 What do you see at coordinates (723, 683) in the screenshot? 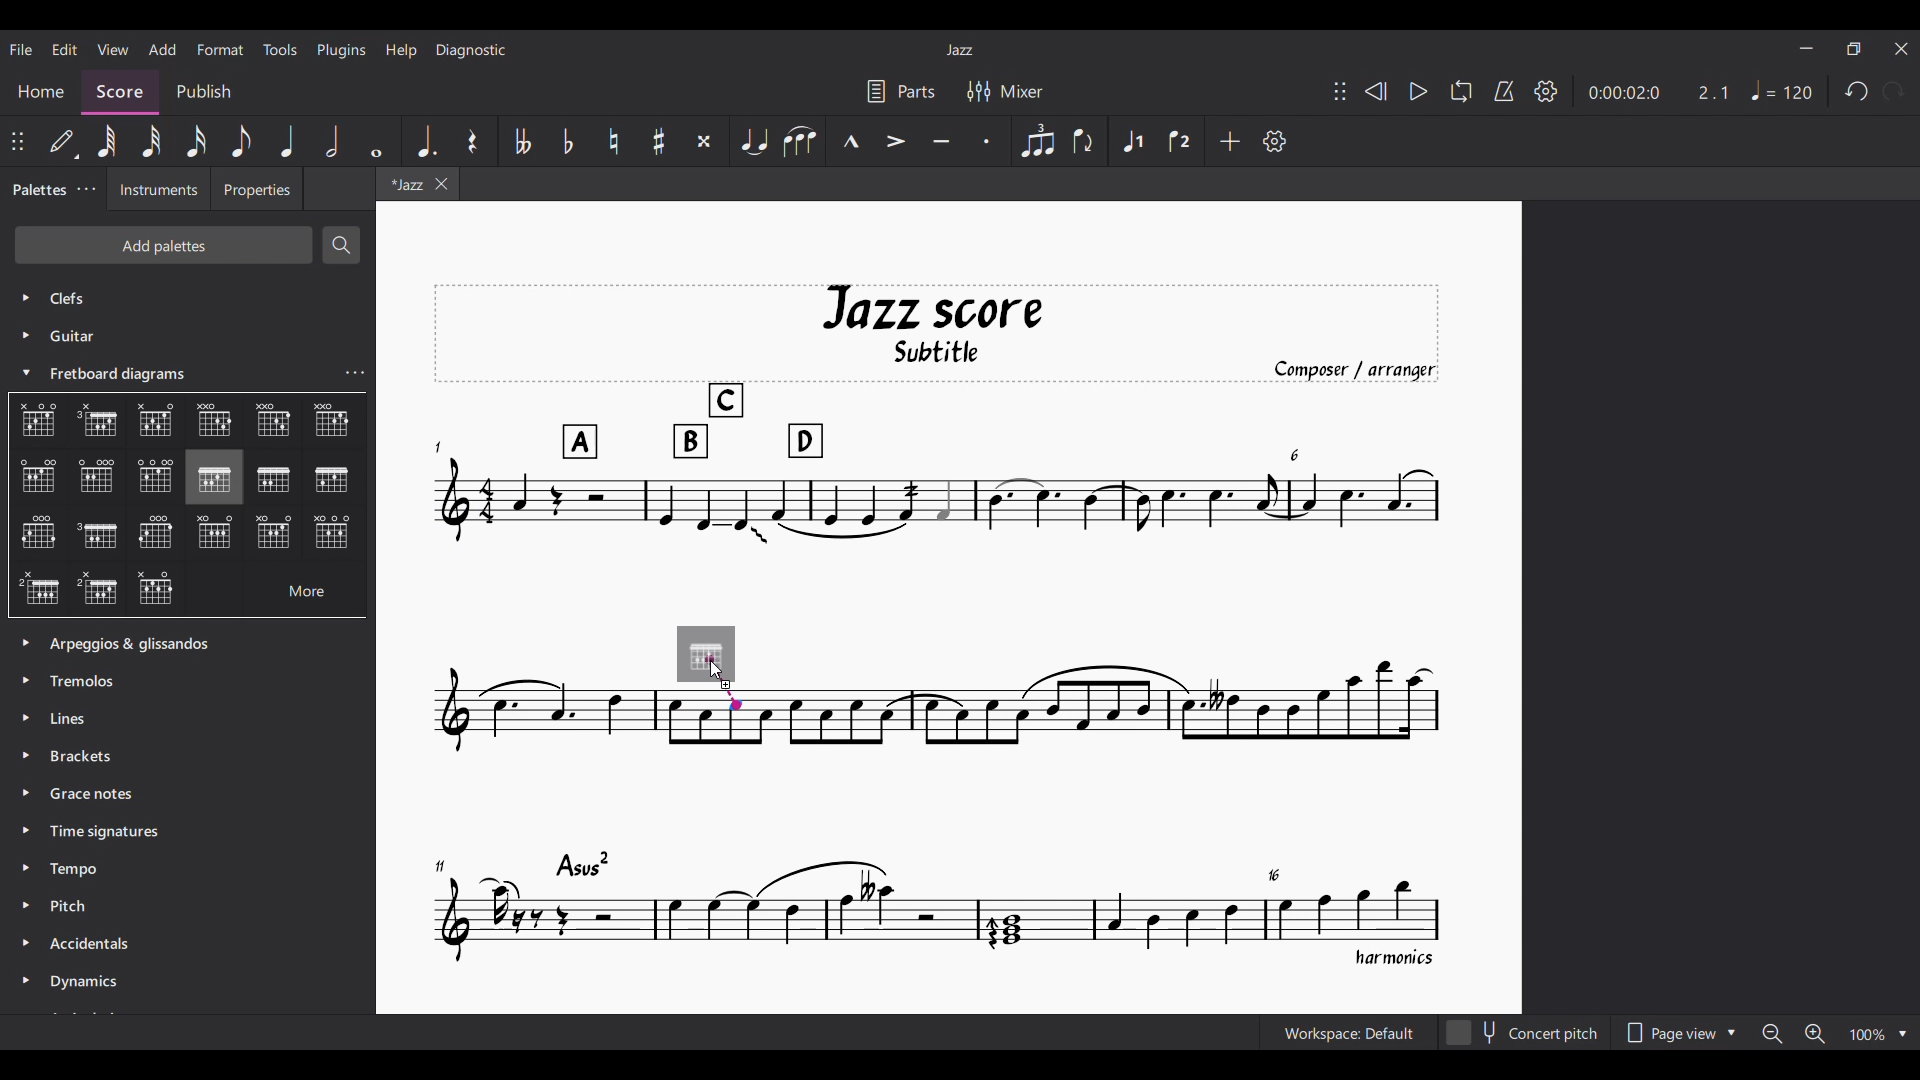
I see `Indicates point of attachment ` at bounding box center [723, 683].